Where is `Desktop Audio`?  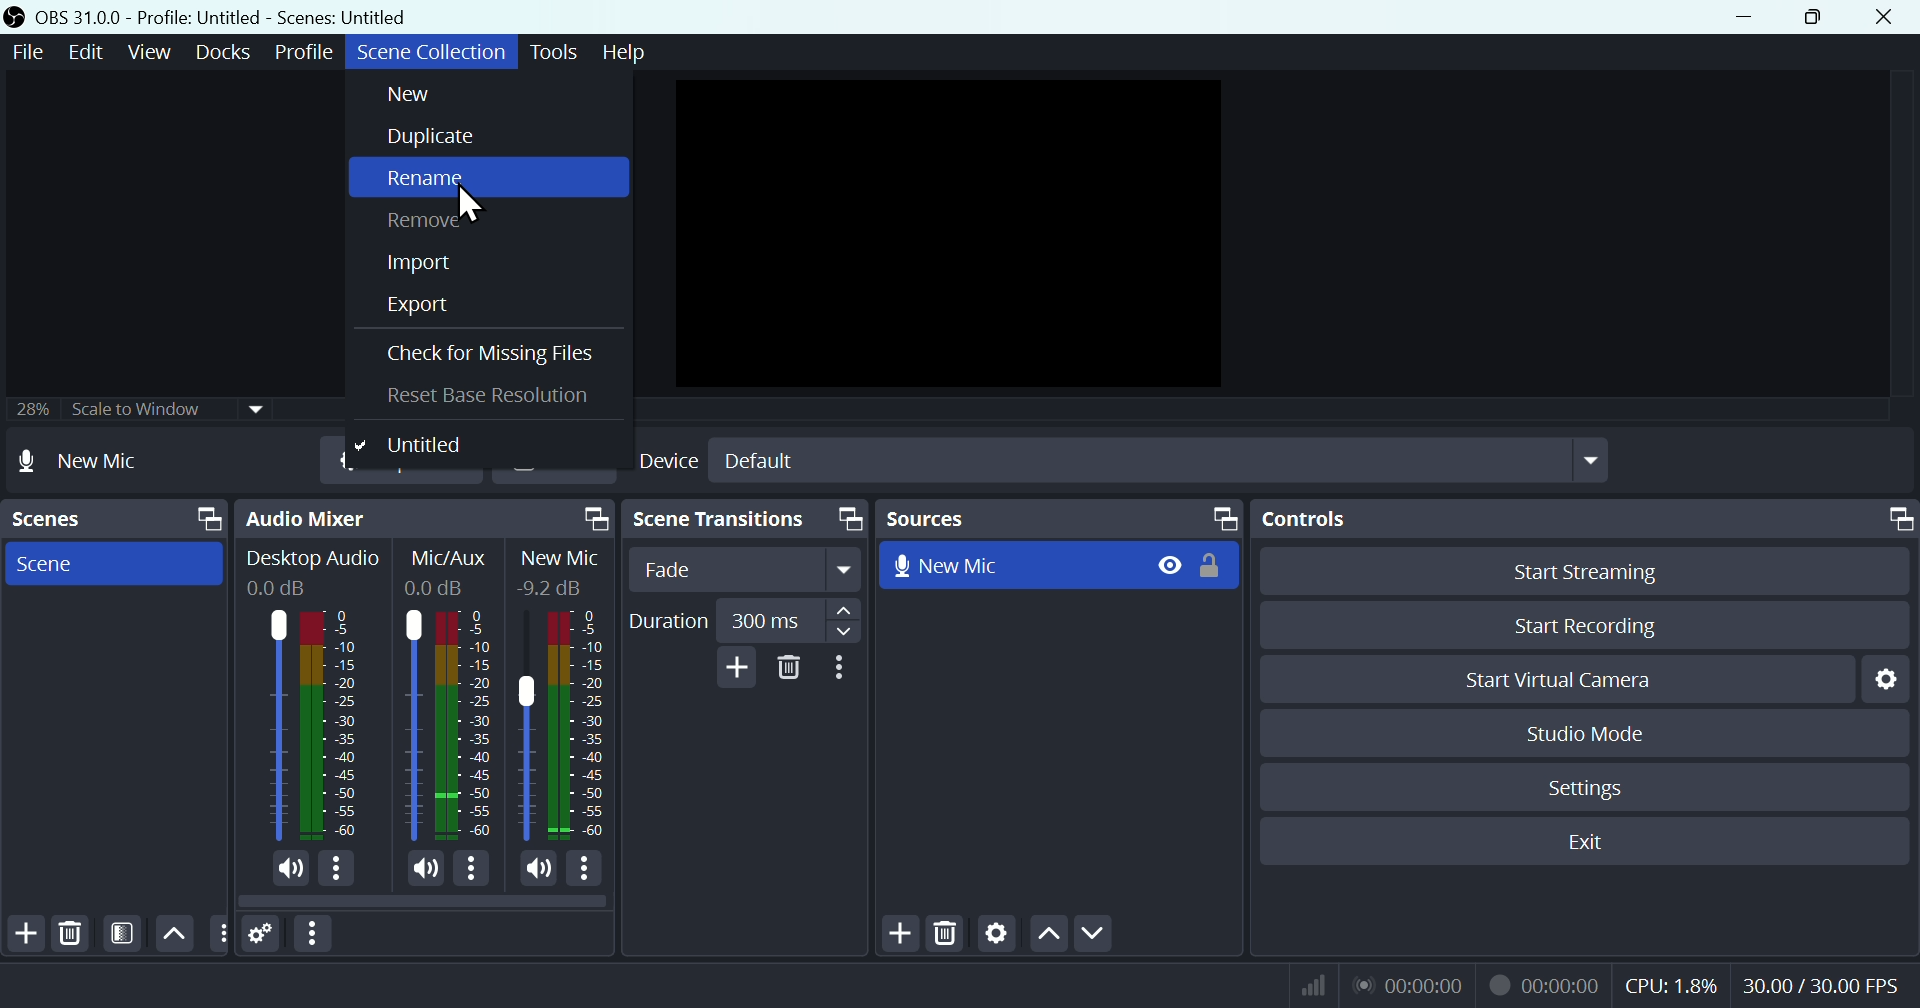
Desktop Audio is located at coordinates (276, 724).